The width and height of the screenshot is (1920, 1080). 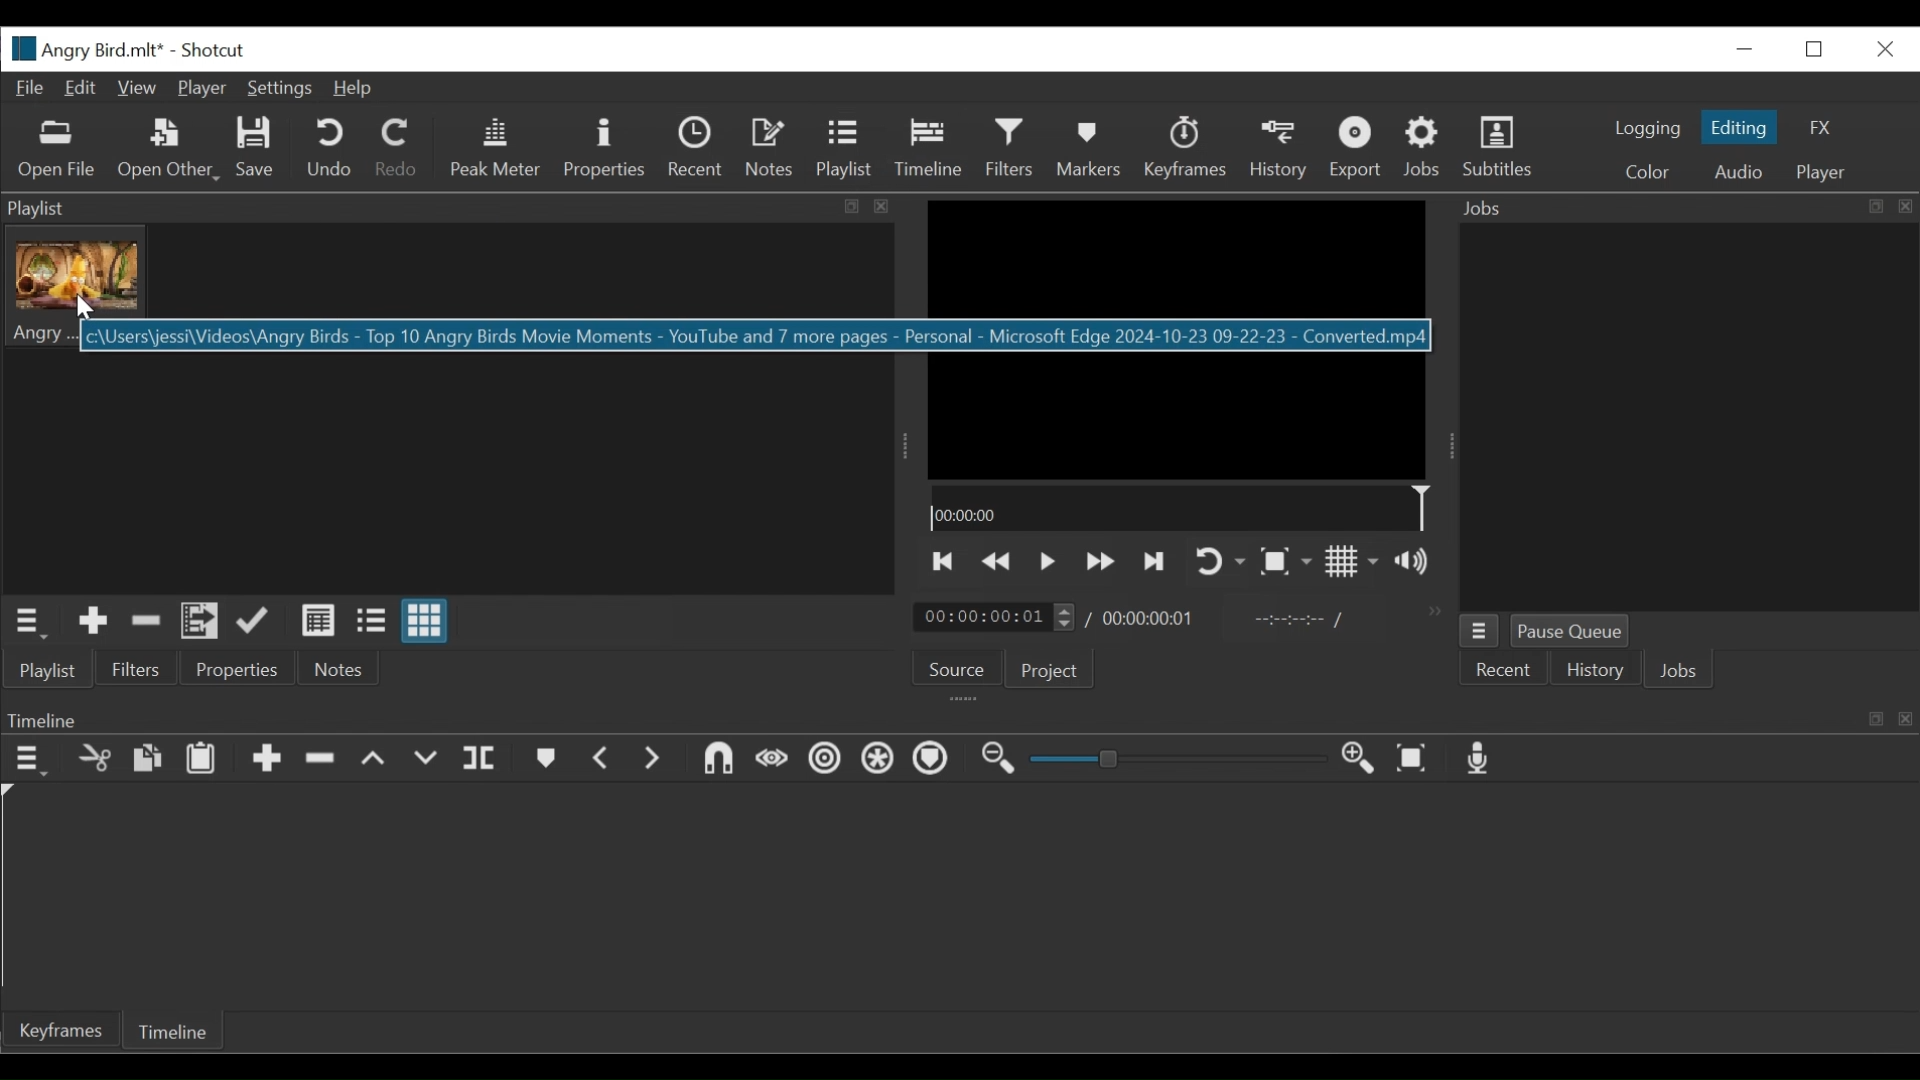 I want to click on Jobs Panel, so click(x=1686, y=417).